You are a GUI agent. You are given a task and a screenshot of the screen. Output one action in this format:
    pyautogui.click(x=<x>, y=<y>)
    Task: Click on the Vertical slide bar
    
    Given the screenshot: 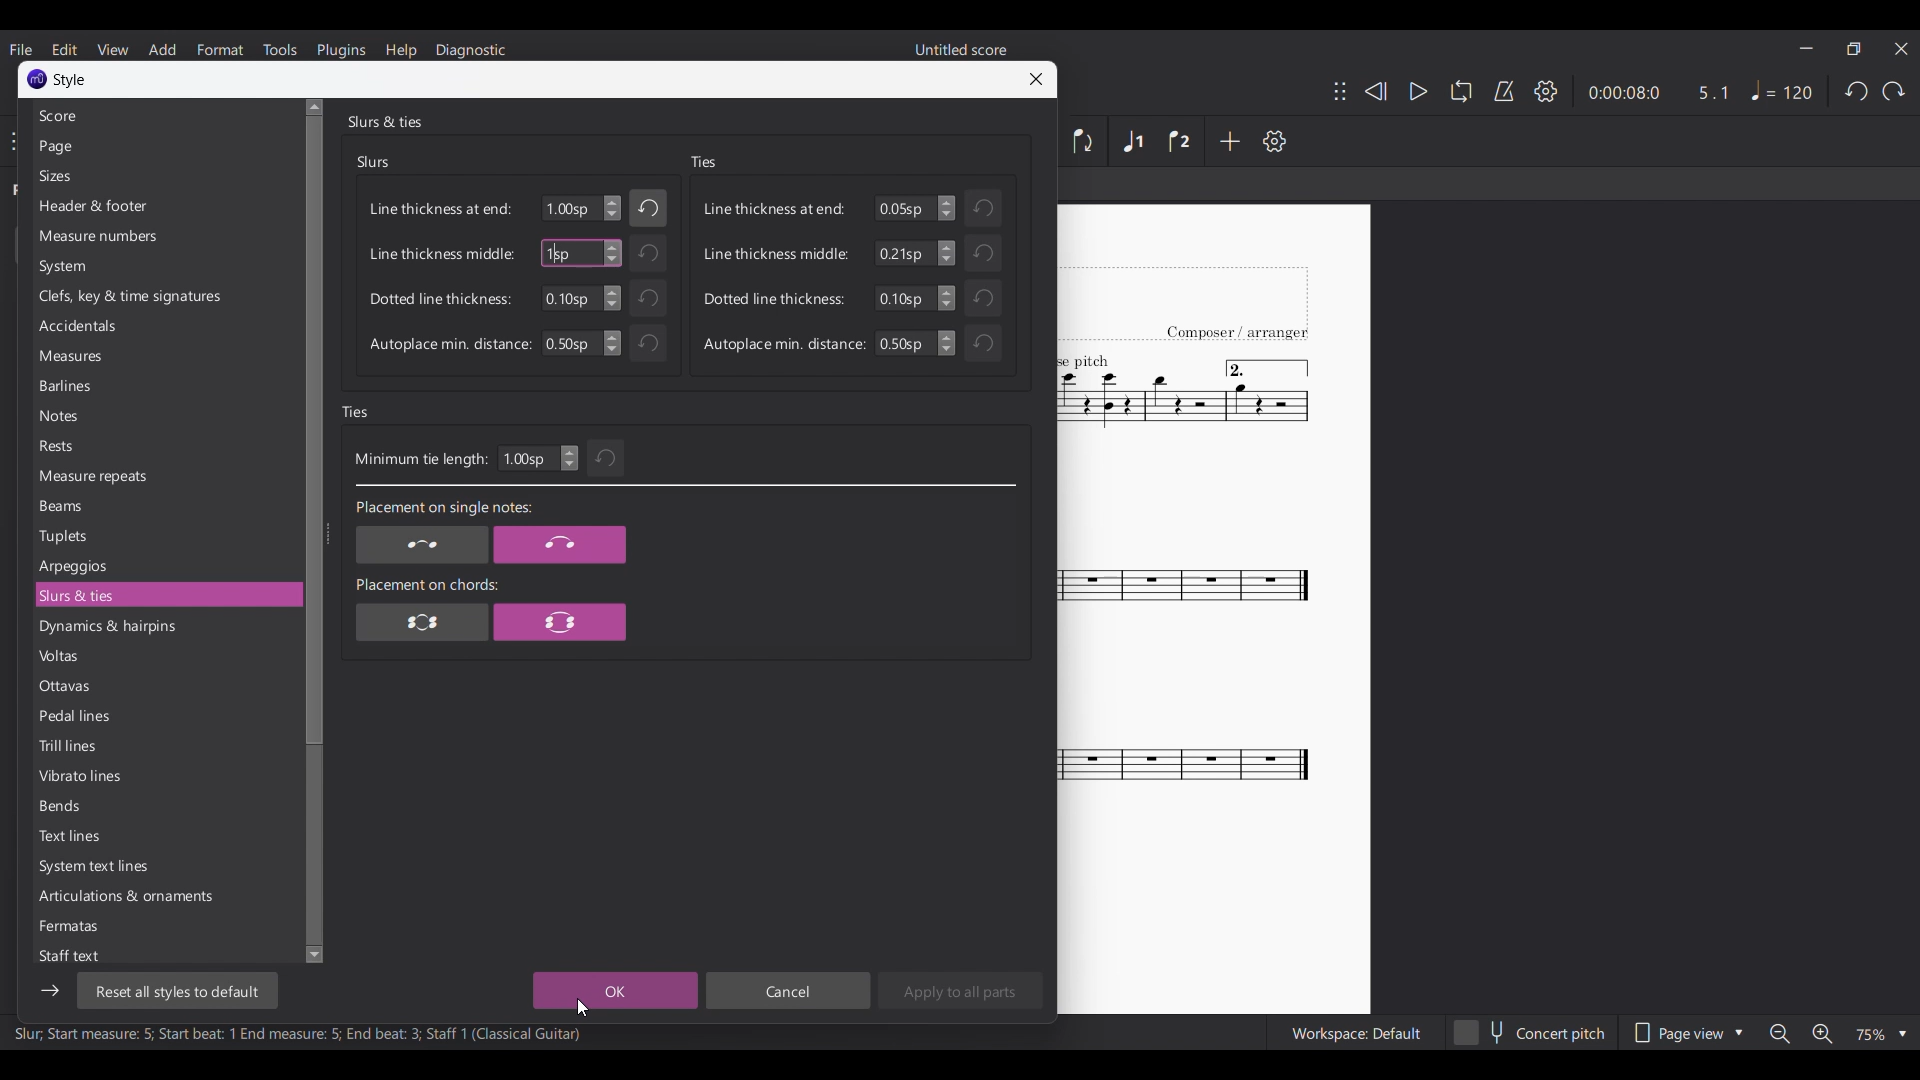 What is the action you would take?
    pyautogui.click(x=310, y=531)
    